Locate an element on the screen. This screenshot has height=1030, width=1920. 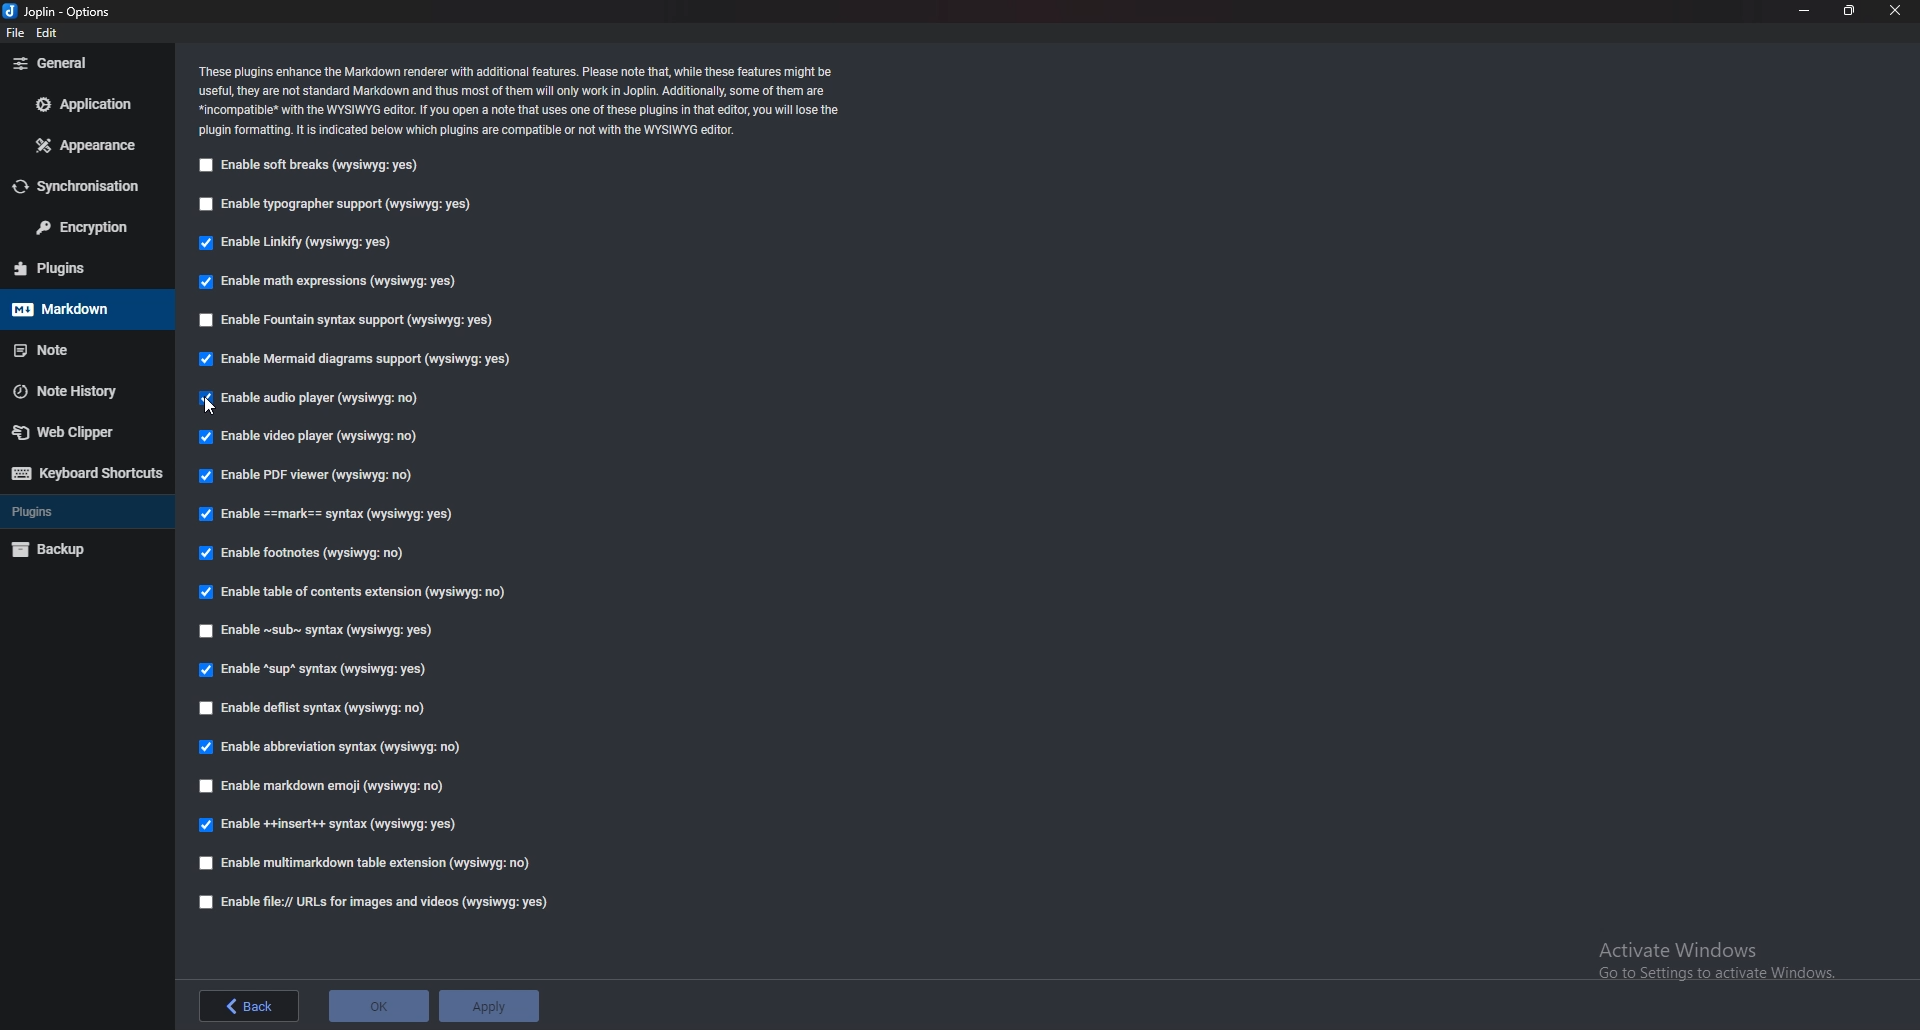
Plugins is located at coordinates (84, 509).